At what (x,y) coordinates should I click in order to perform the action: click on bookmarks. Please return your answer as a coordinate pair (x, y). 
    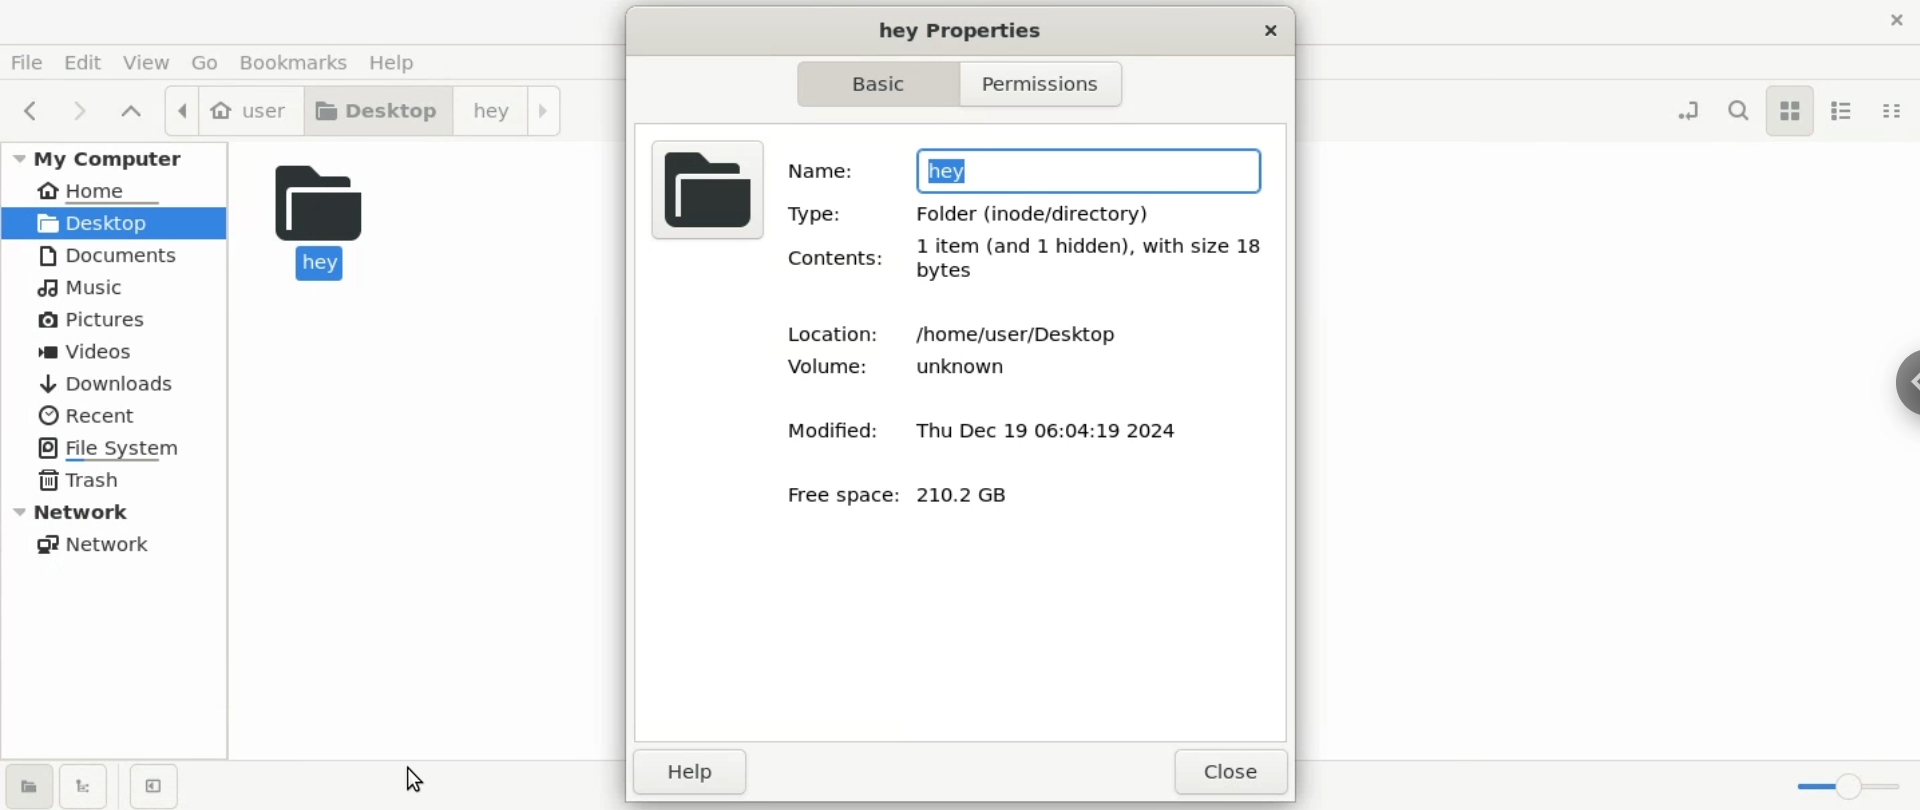
    Looking at the image, I should click on (302, 62).